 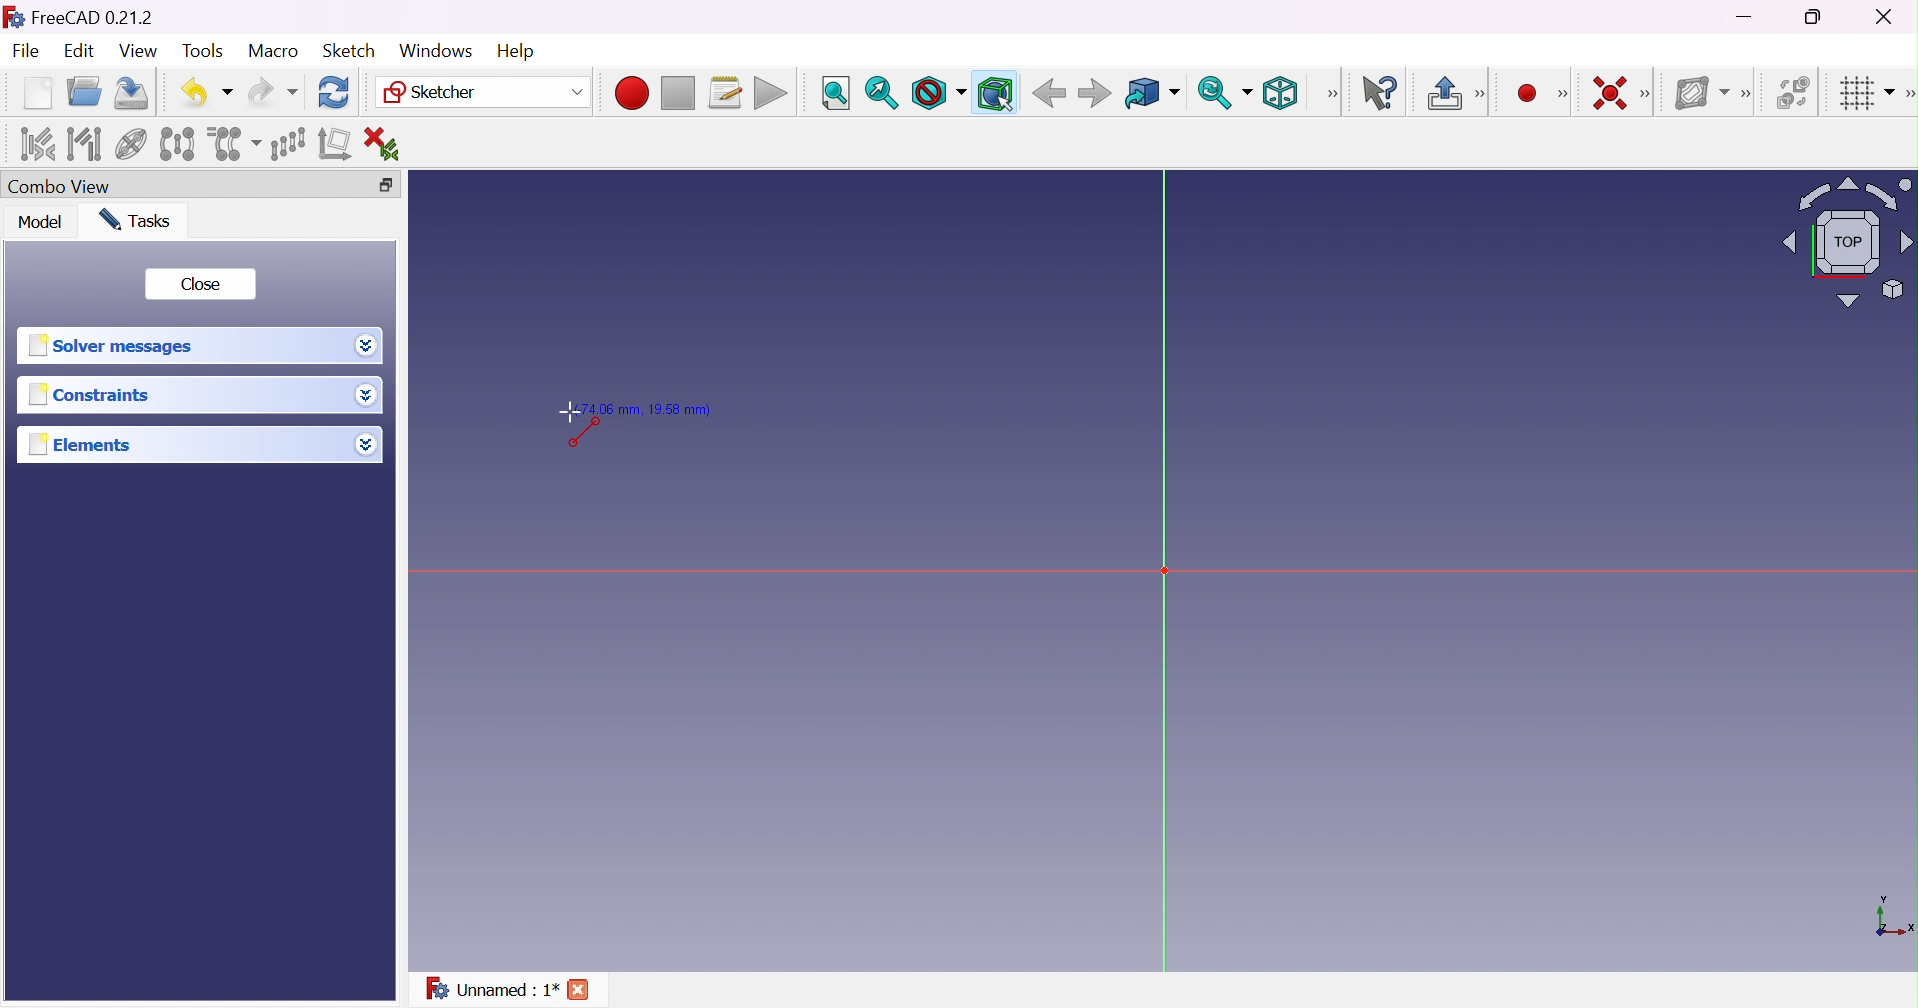 I want to click on Fit selection, so click(x=881, y=92).